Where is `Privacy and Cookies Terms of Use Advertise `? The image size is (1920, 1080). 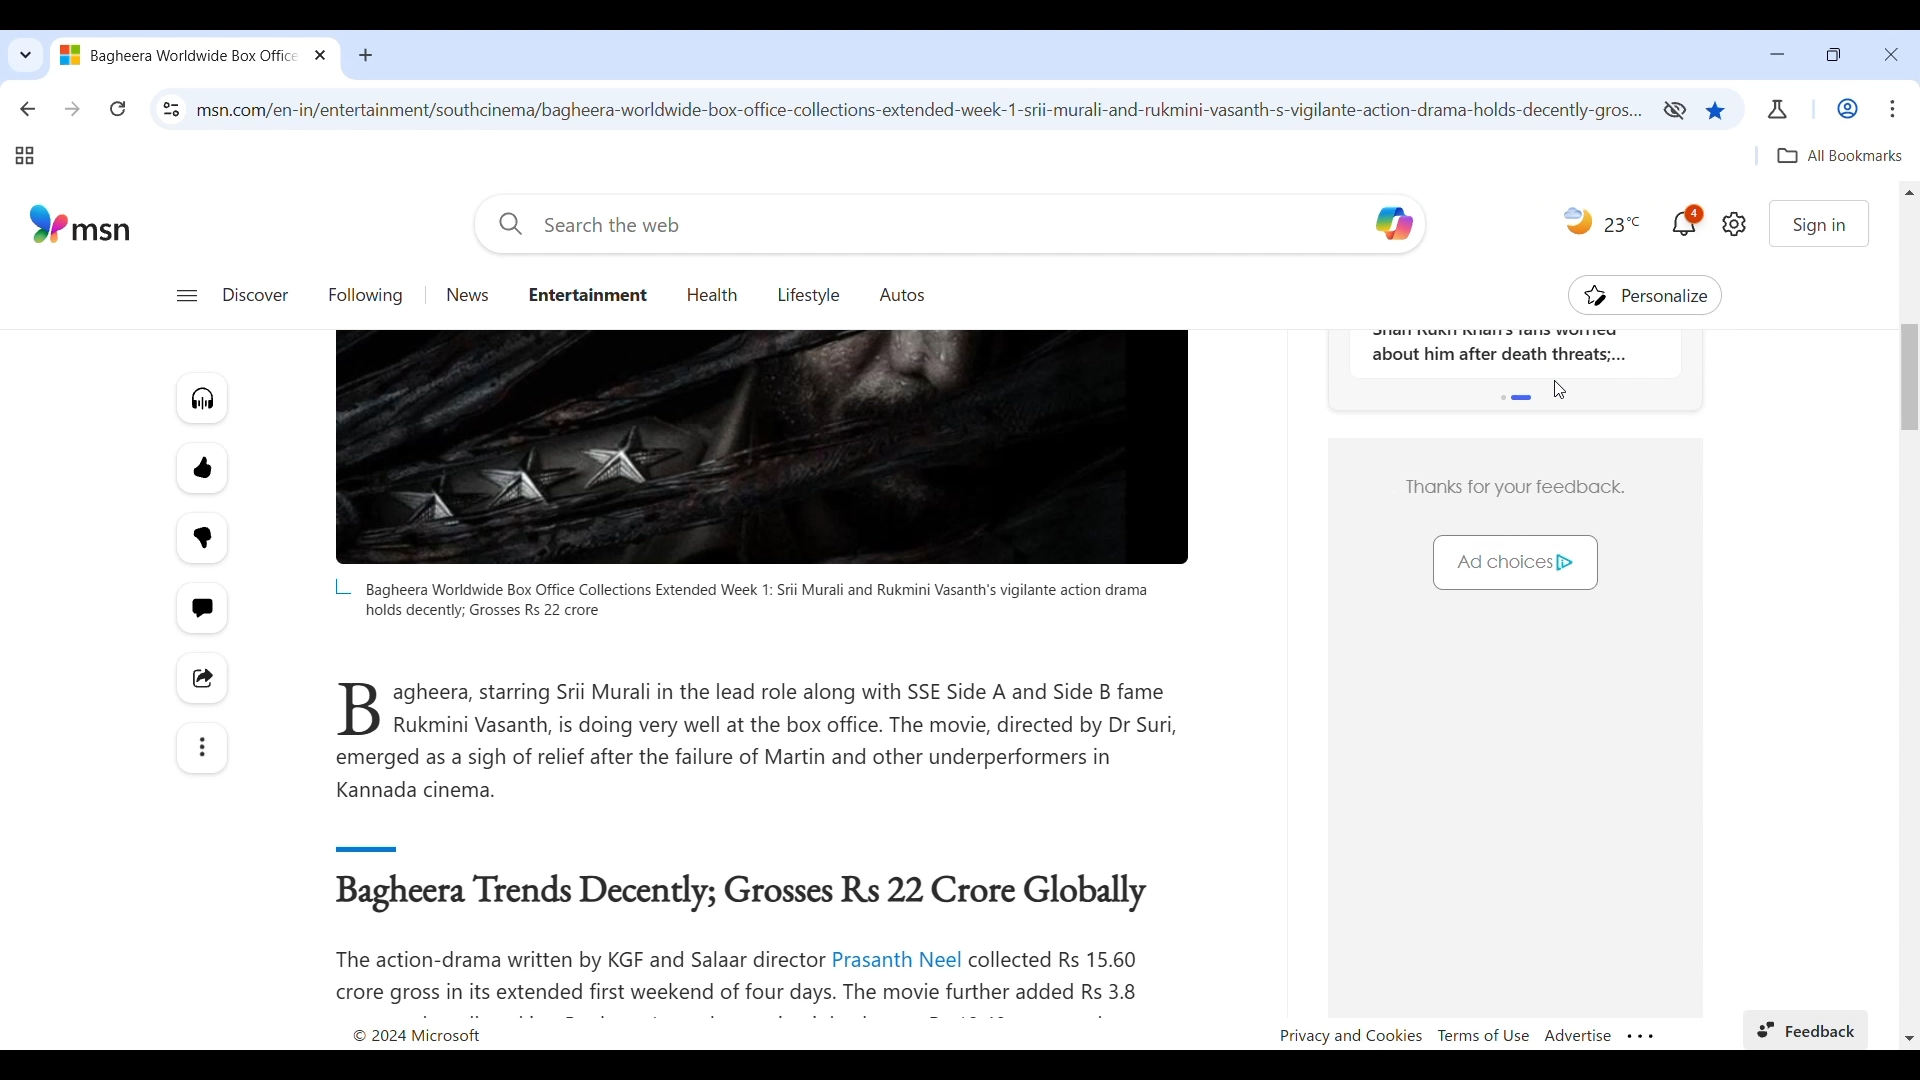 Privacy and Cookies Terms of Use Advertise  is located at coordinates (1469, 1034).